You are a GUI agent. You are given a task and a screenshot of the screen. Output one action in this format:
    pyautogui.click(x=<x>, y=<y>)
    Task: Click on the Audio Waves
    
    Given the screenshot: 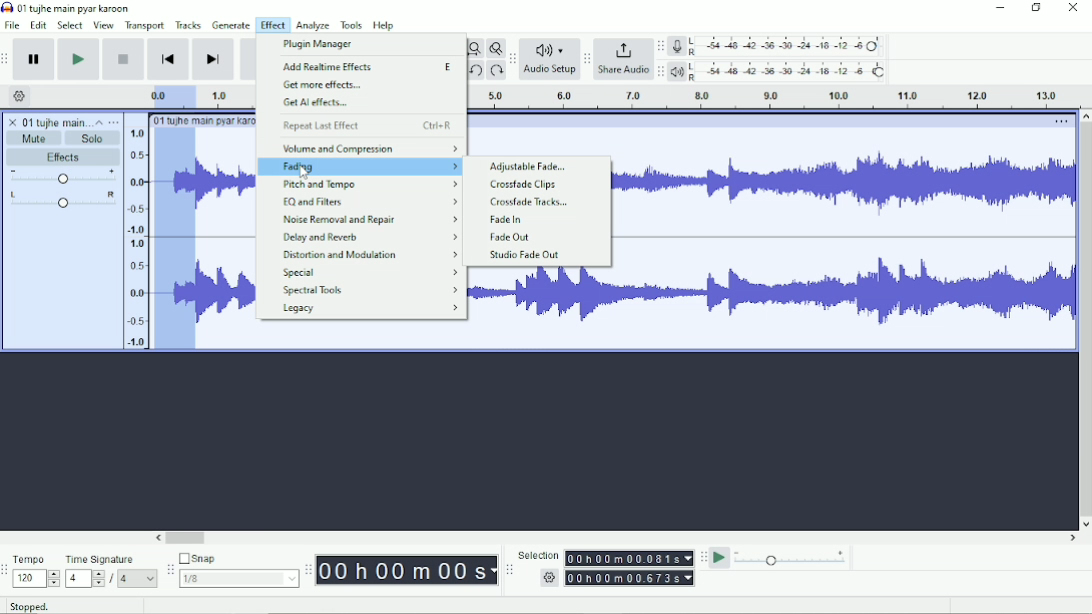 What is the action you would take?
    pyautogui.click(x=226, y=182)
    